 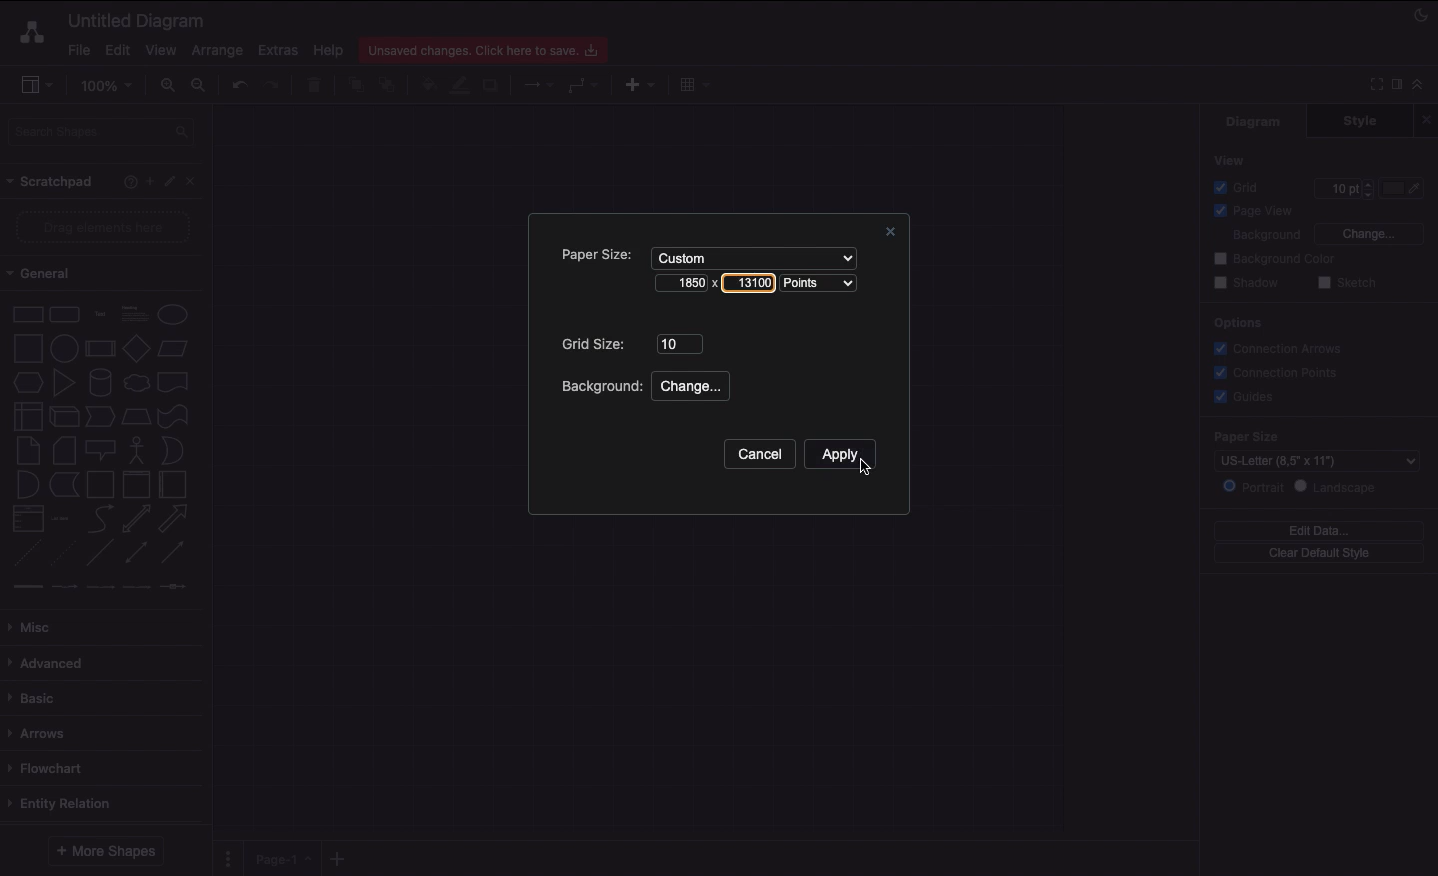 What do you see at coordinates (597, 344) in the screenshot?
I see `Grid size` at bounding box center [597, 344].